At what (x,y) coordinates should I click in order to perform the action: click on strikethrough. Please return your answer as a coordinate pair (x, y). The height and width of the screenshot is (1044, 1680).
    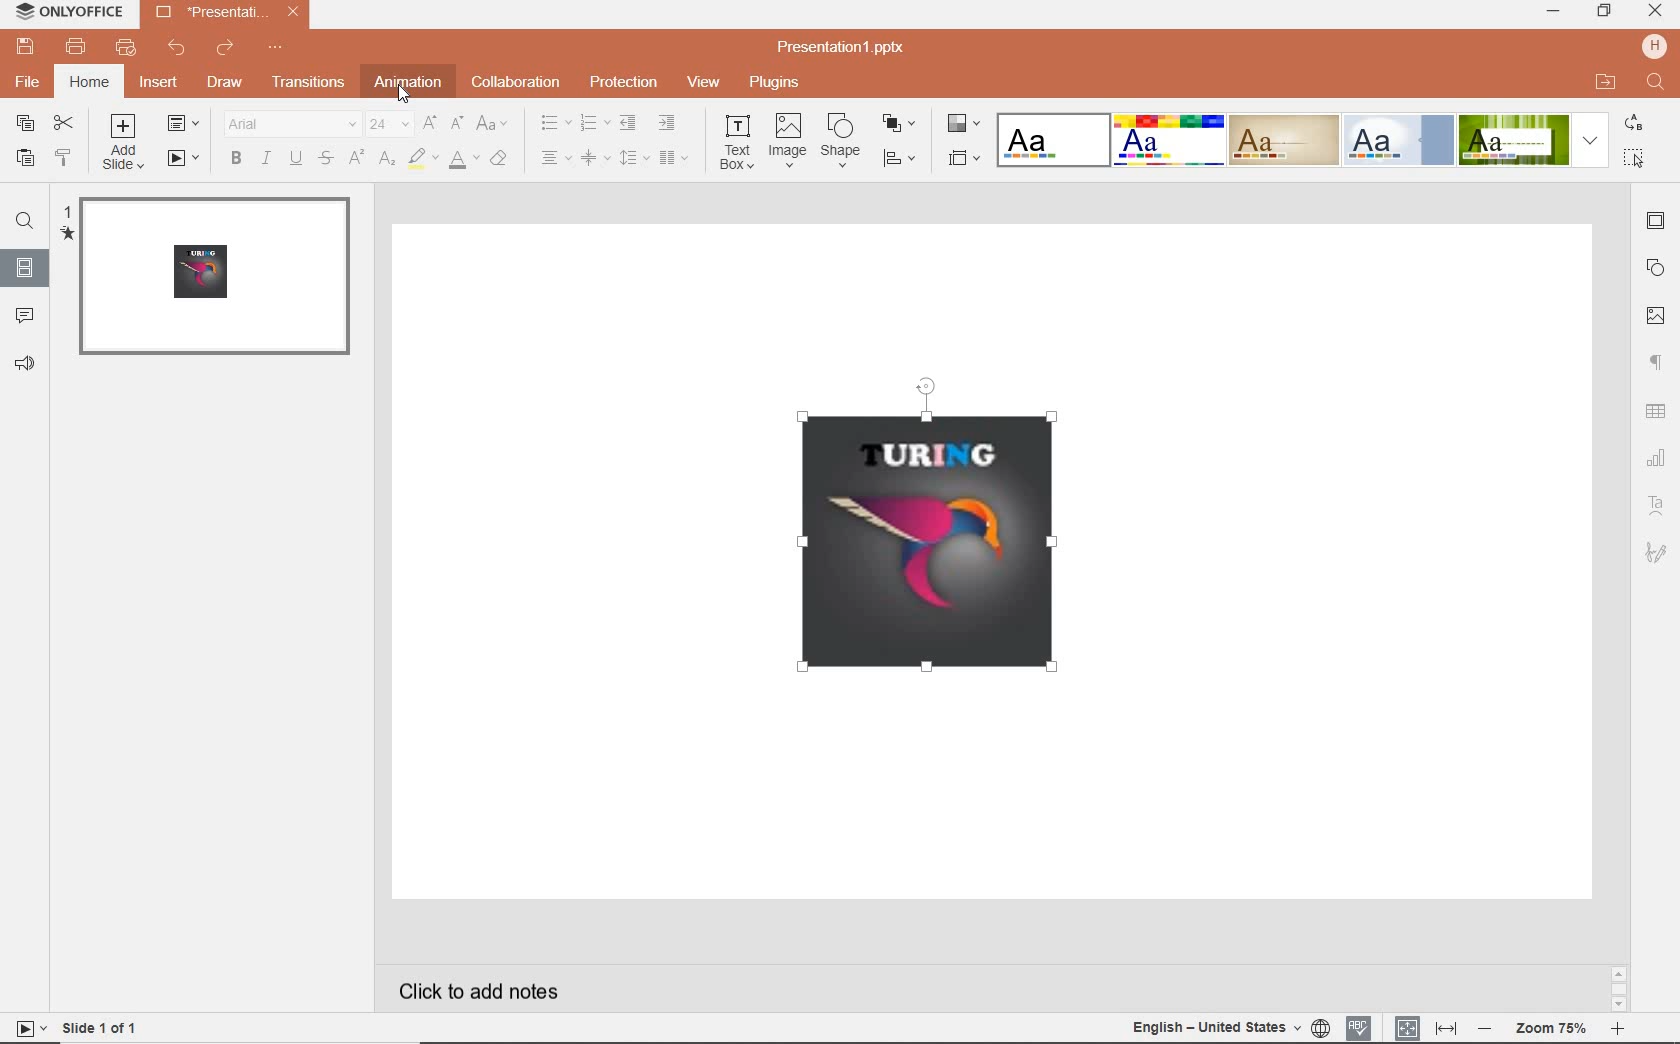
    Looking at the image, I should click on (324, 159).